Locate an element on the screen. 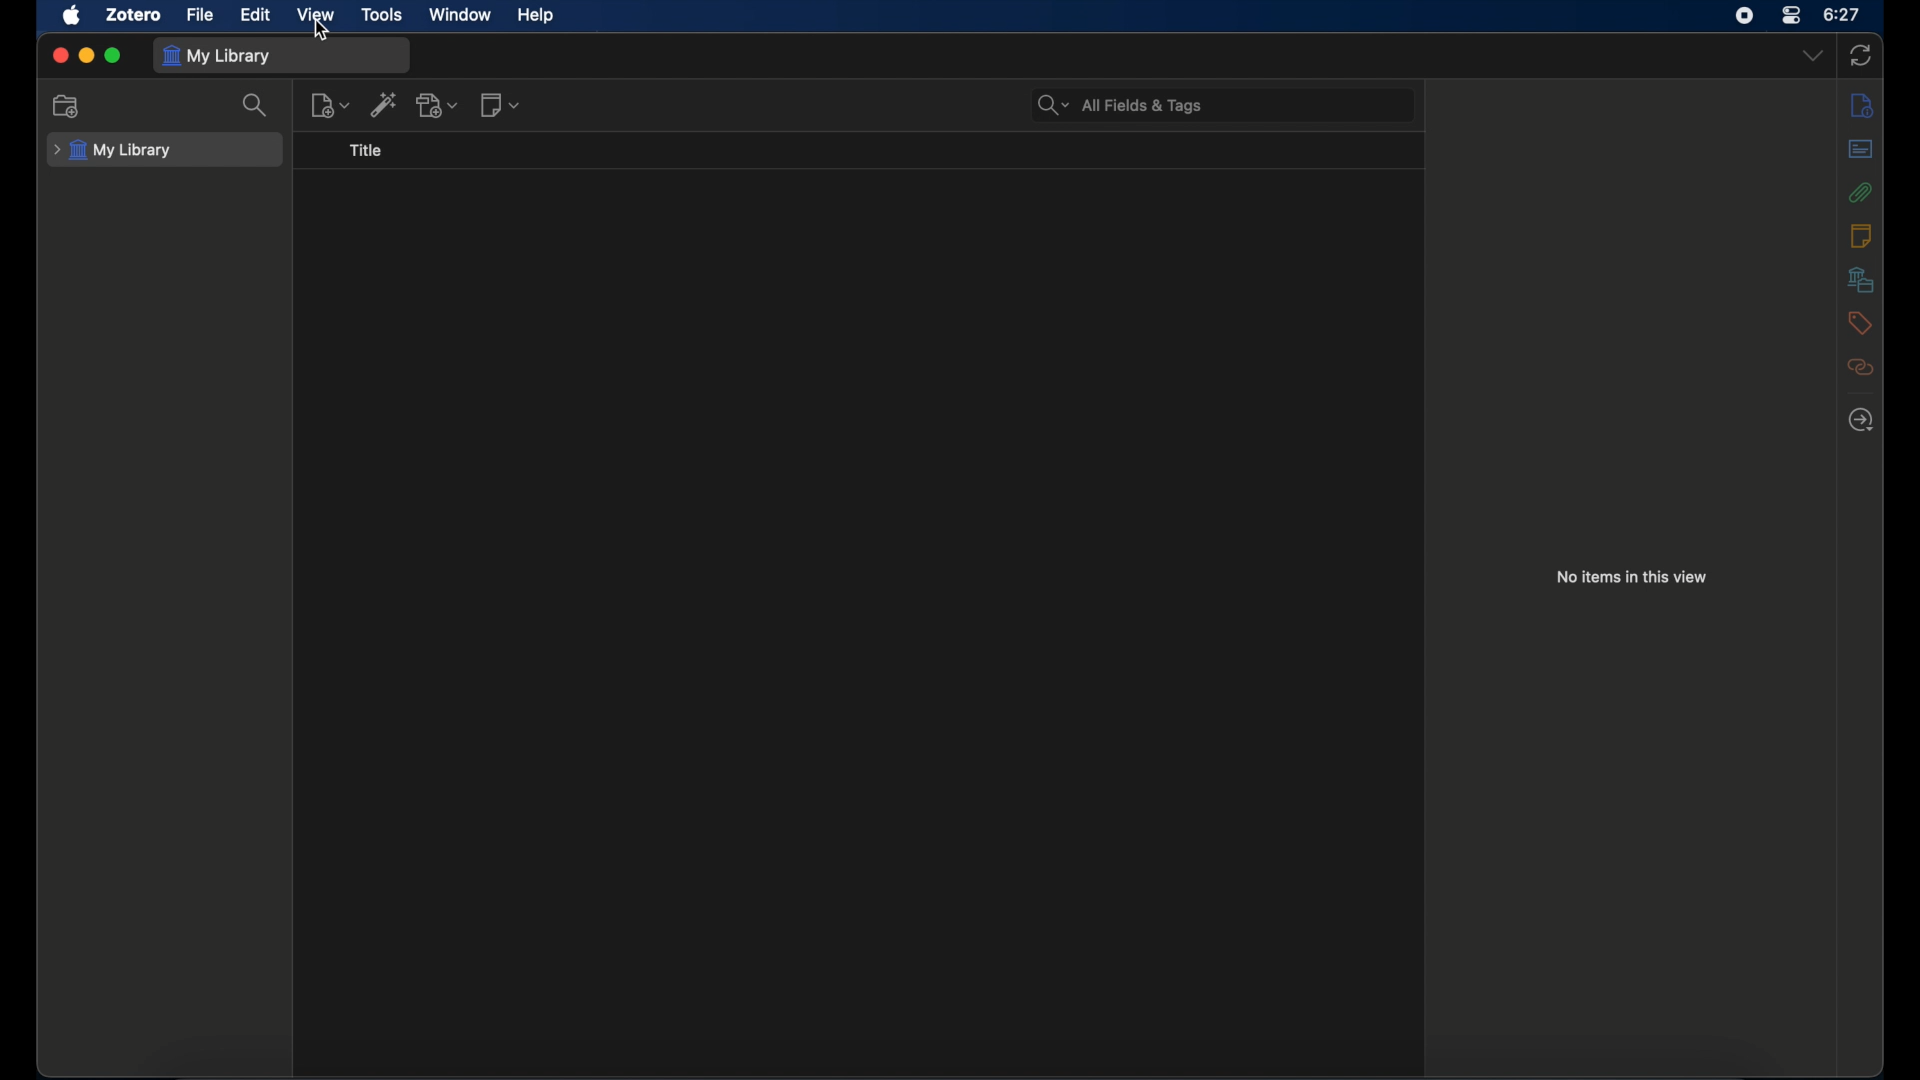  time is located at coordinates (1841, 15).